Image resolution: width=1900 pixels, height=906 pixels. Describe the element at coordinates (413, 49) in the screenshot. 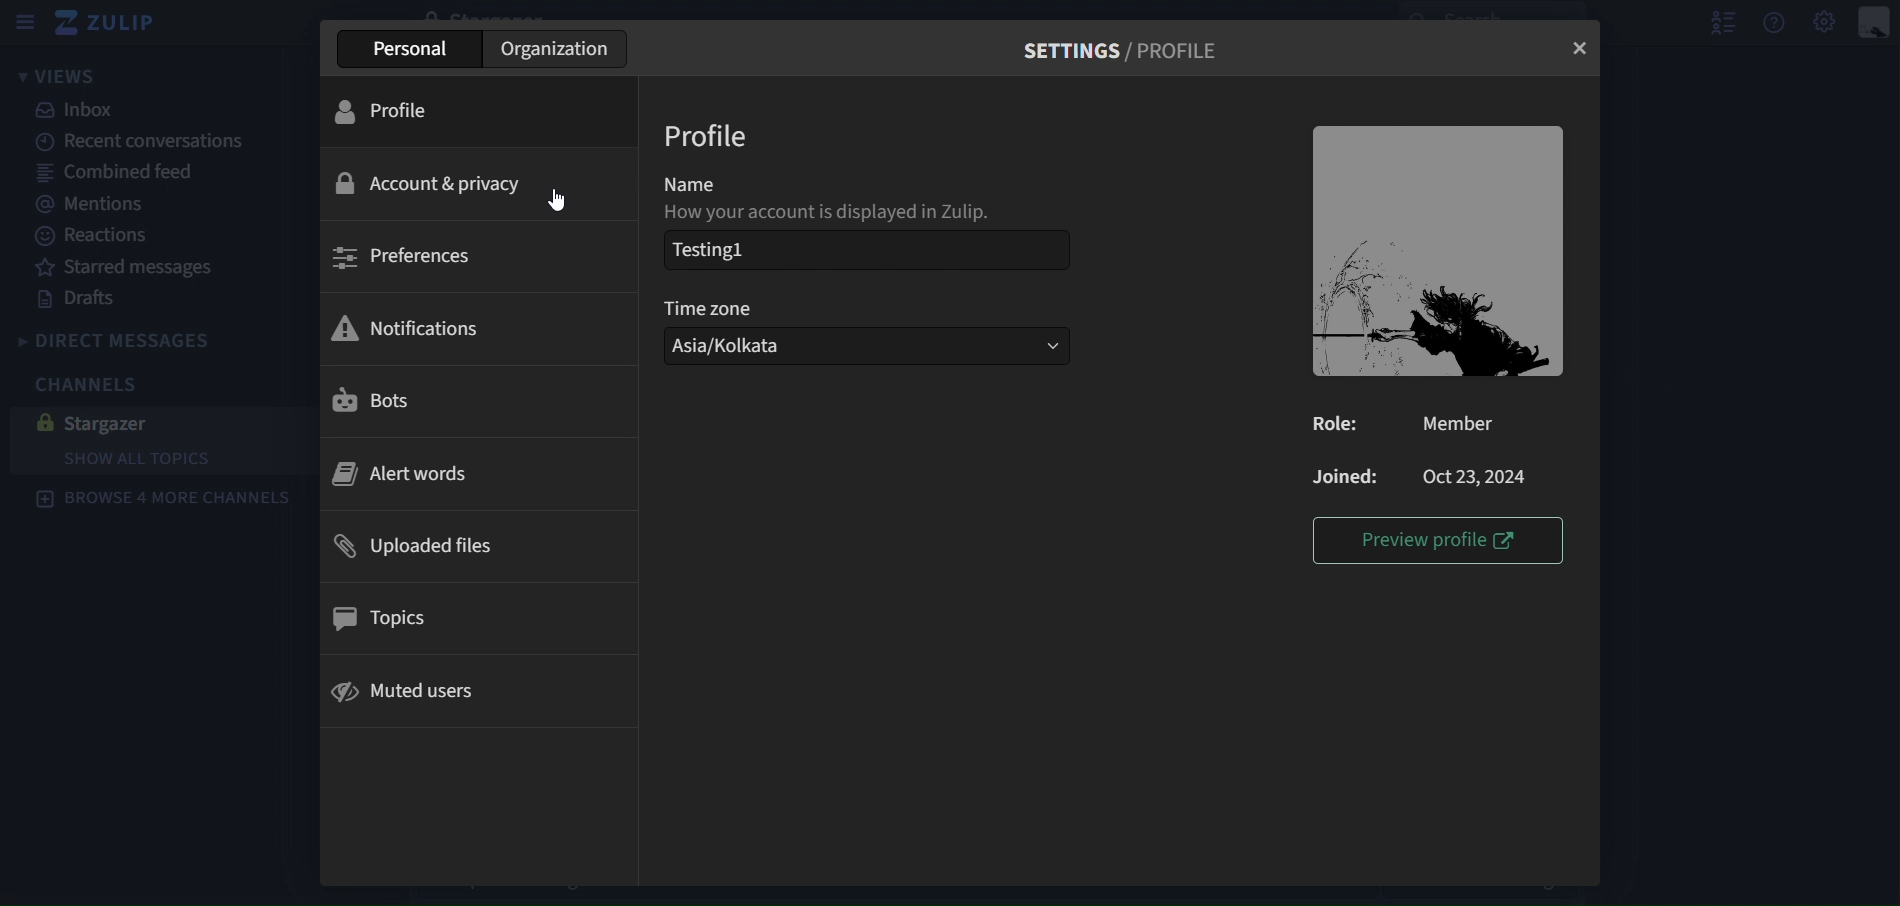

I see `personal` at that location.